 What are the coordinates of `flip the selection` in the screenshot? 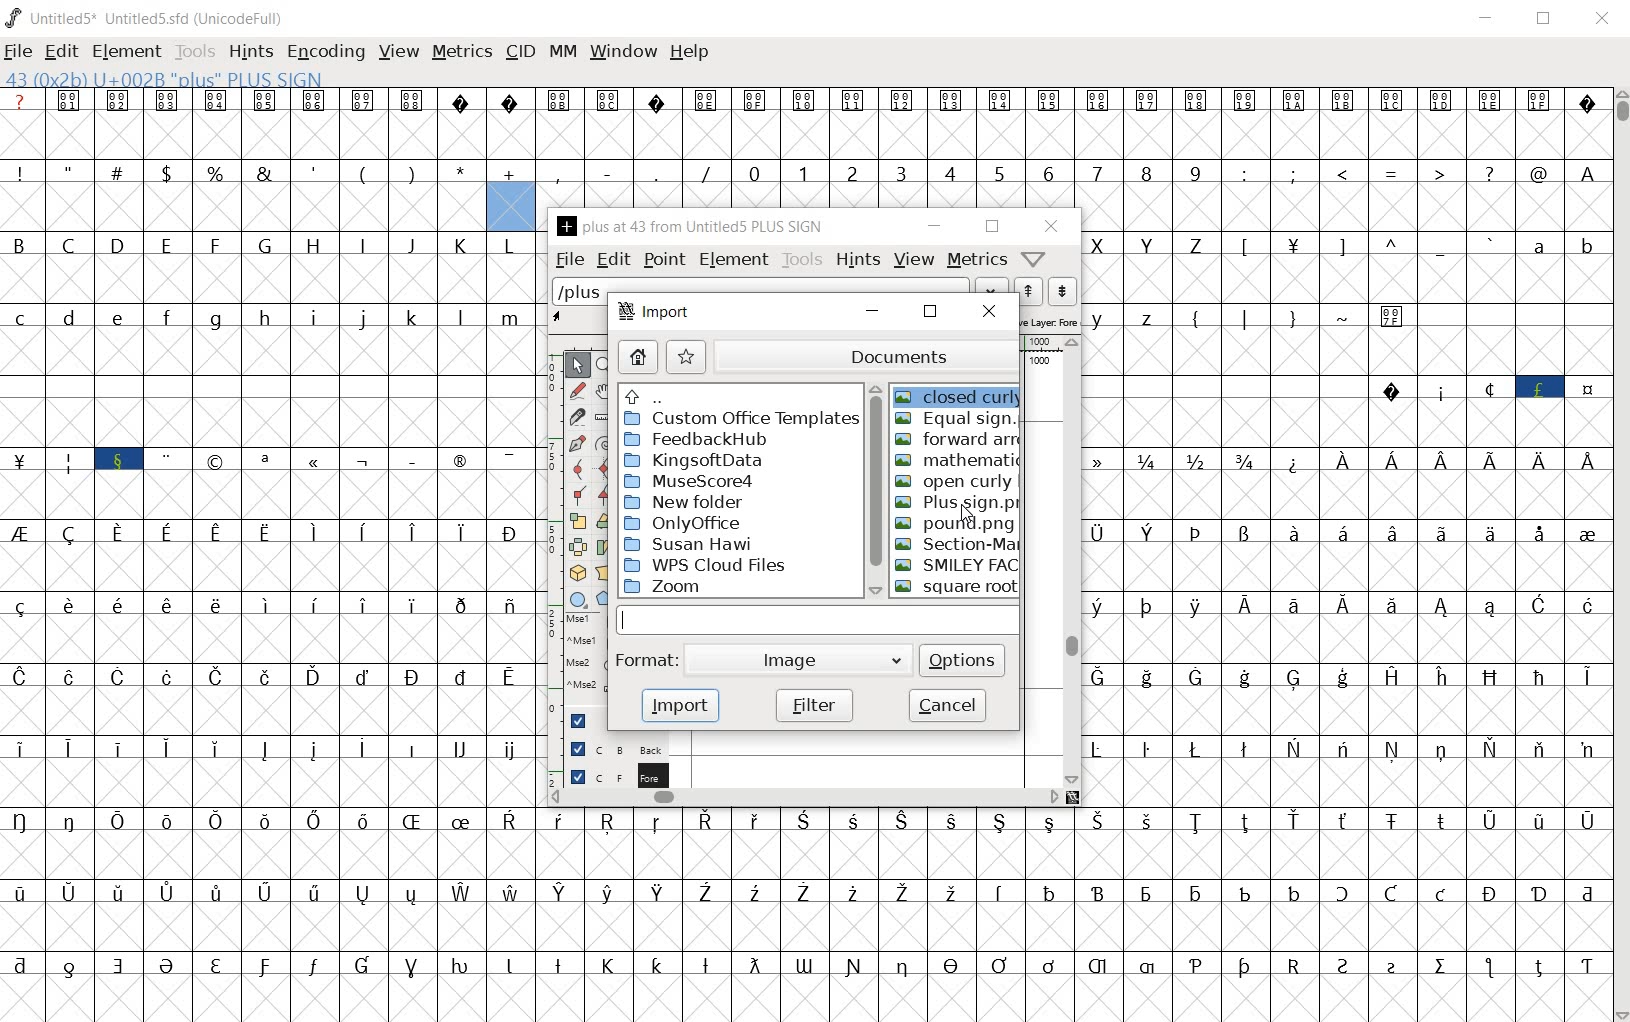 It's located at (575, 548).